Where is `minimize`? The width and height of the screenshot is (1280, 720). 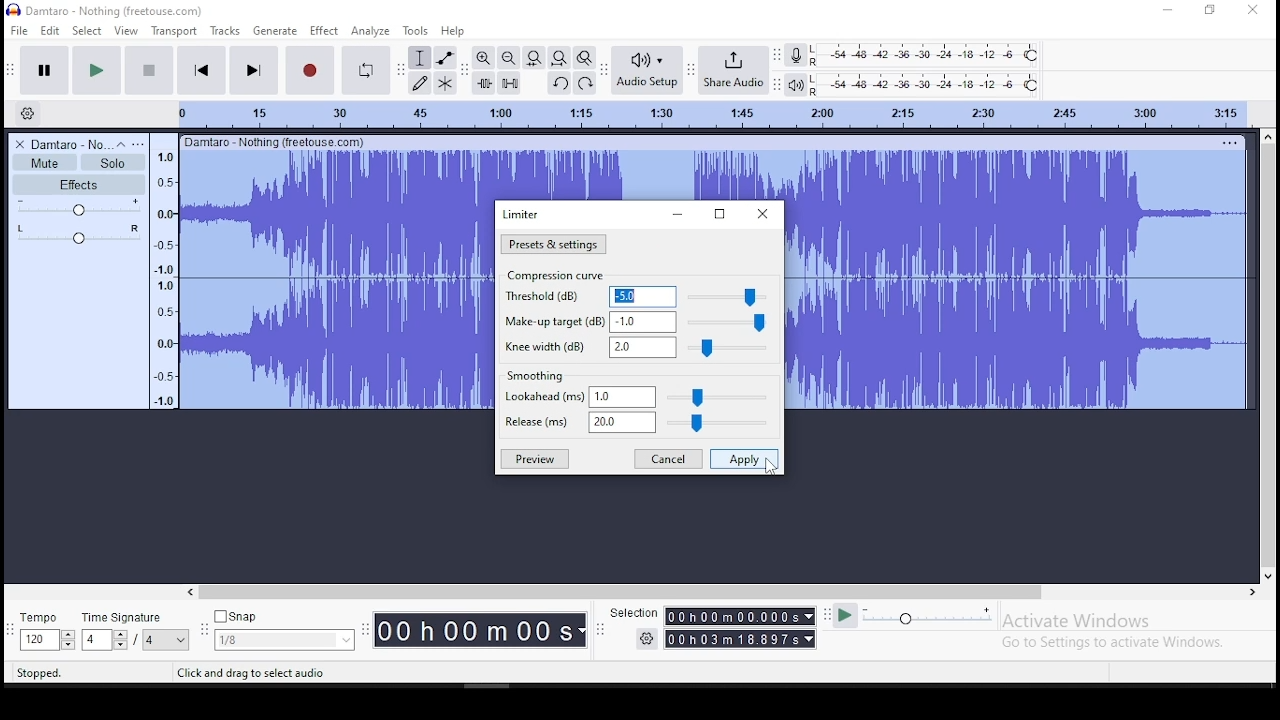
minimize is located at coordinates (1164, 9).